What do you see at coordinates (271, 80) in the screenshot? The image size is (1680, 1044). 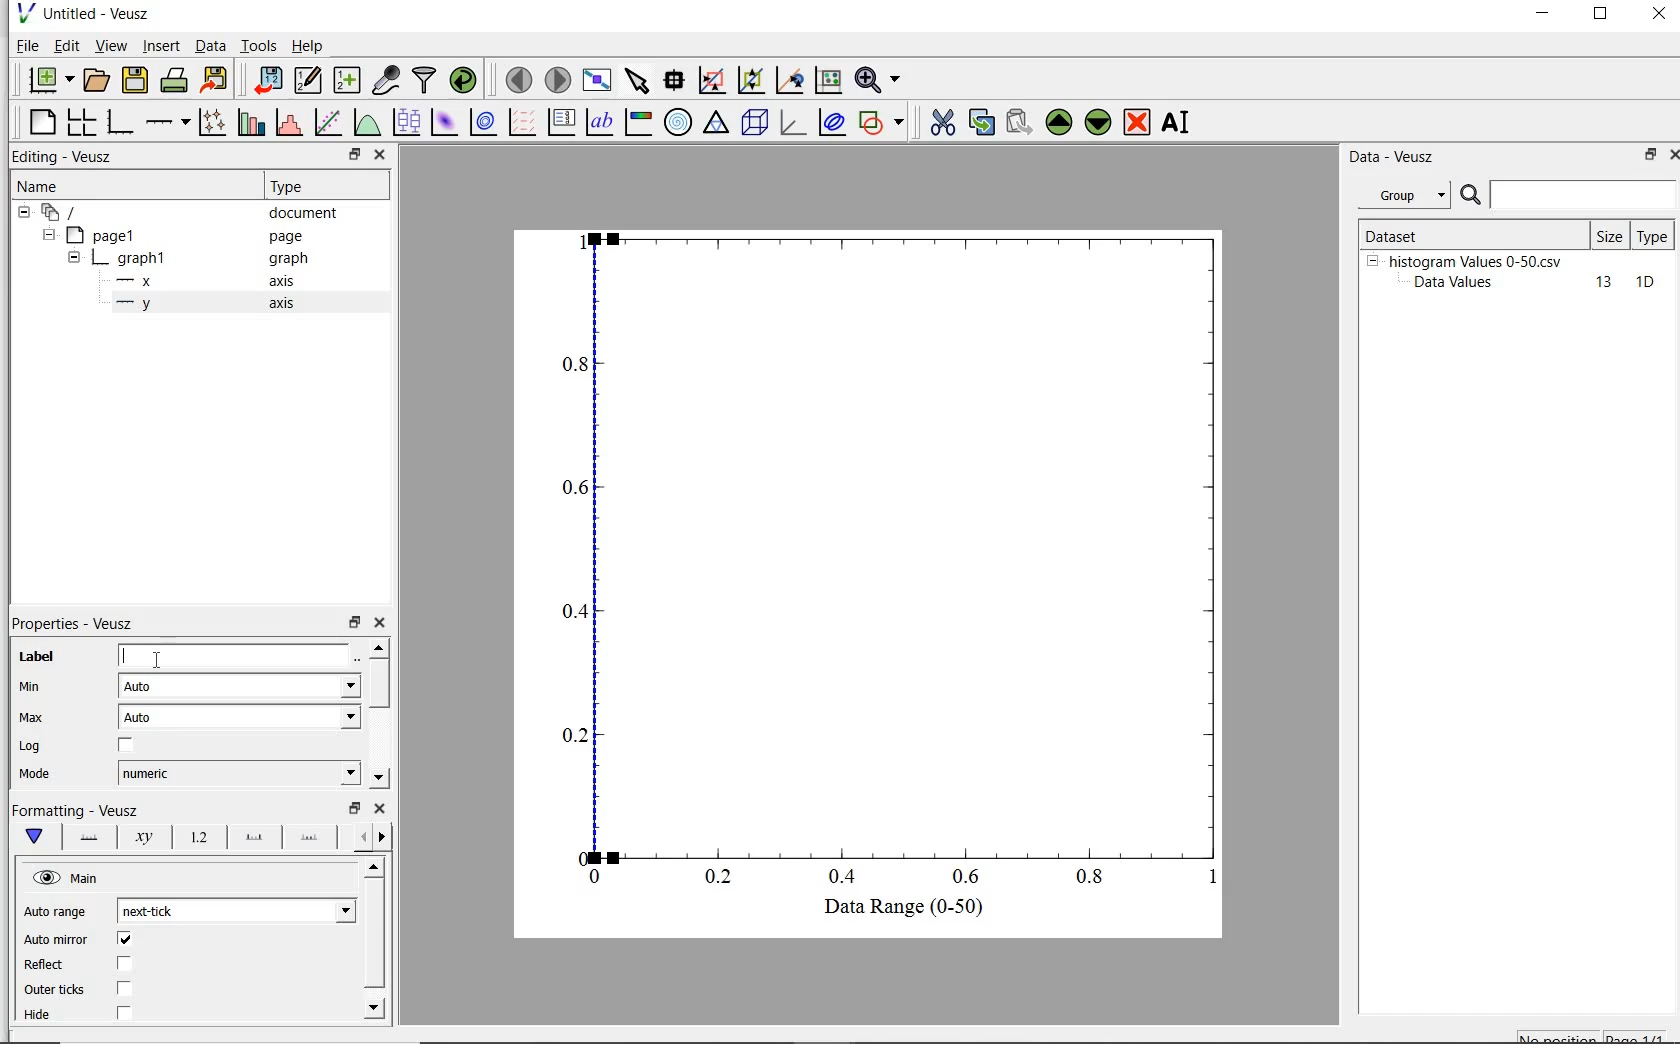 I see `import data into veusz` at bounding box center [271, 80].